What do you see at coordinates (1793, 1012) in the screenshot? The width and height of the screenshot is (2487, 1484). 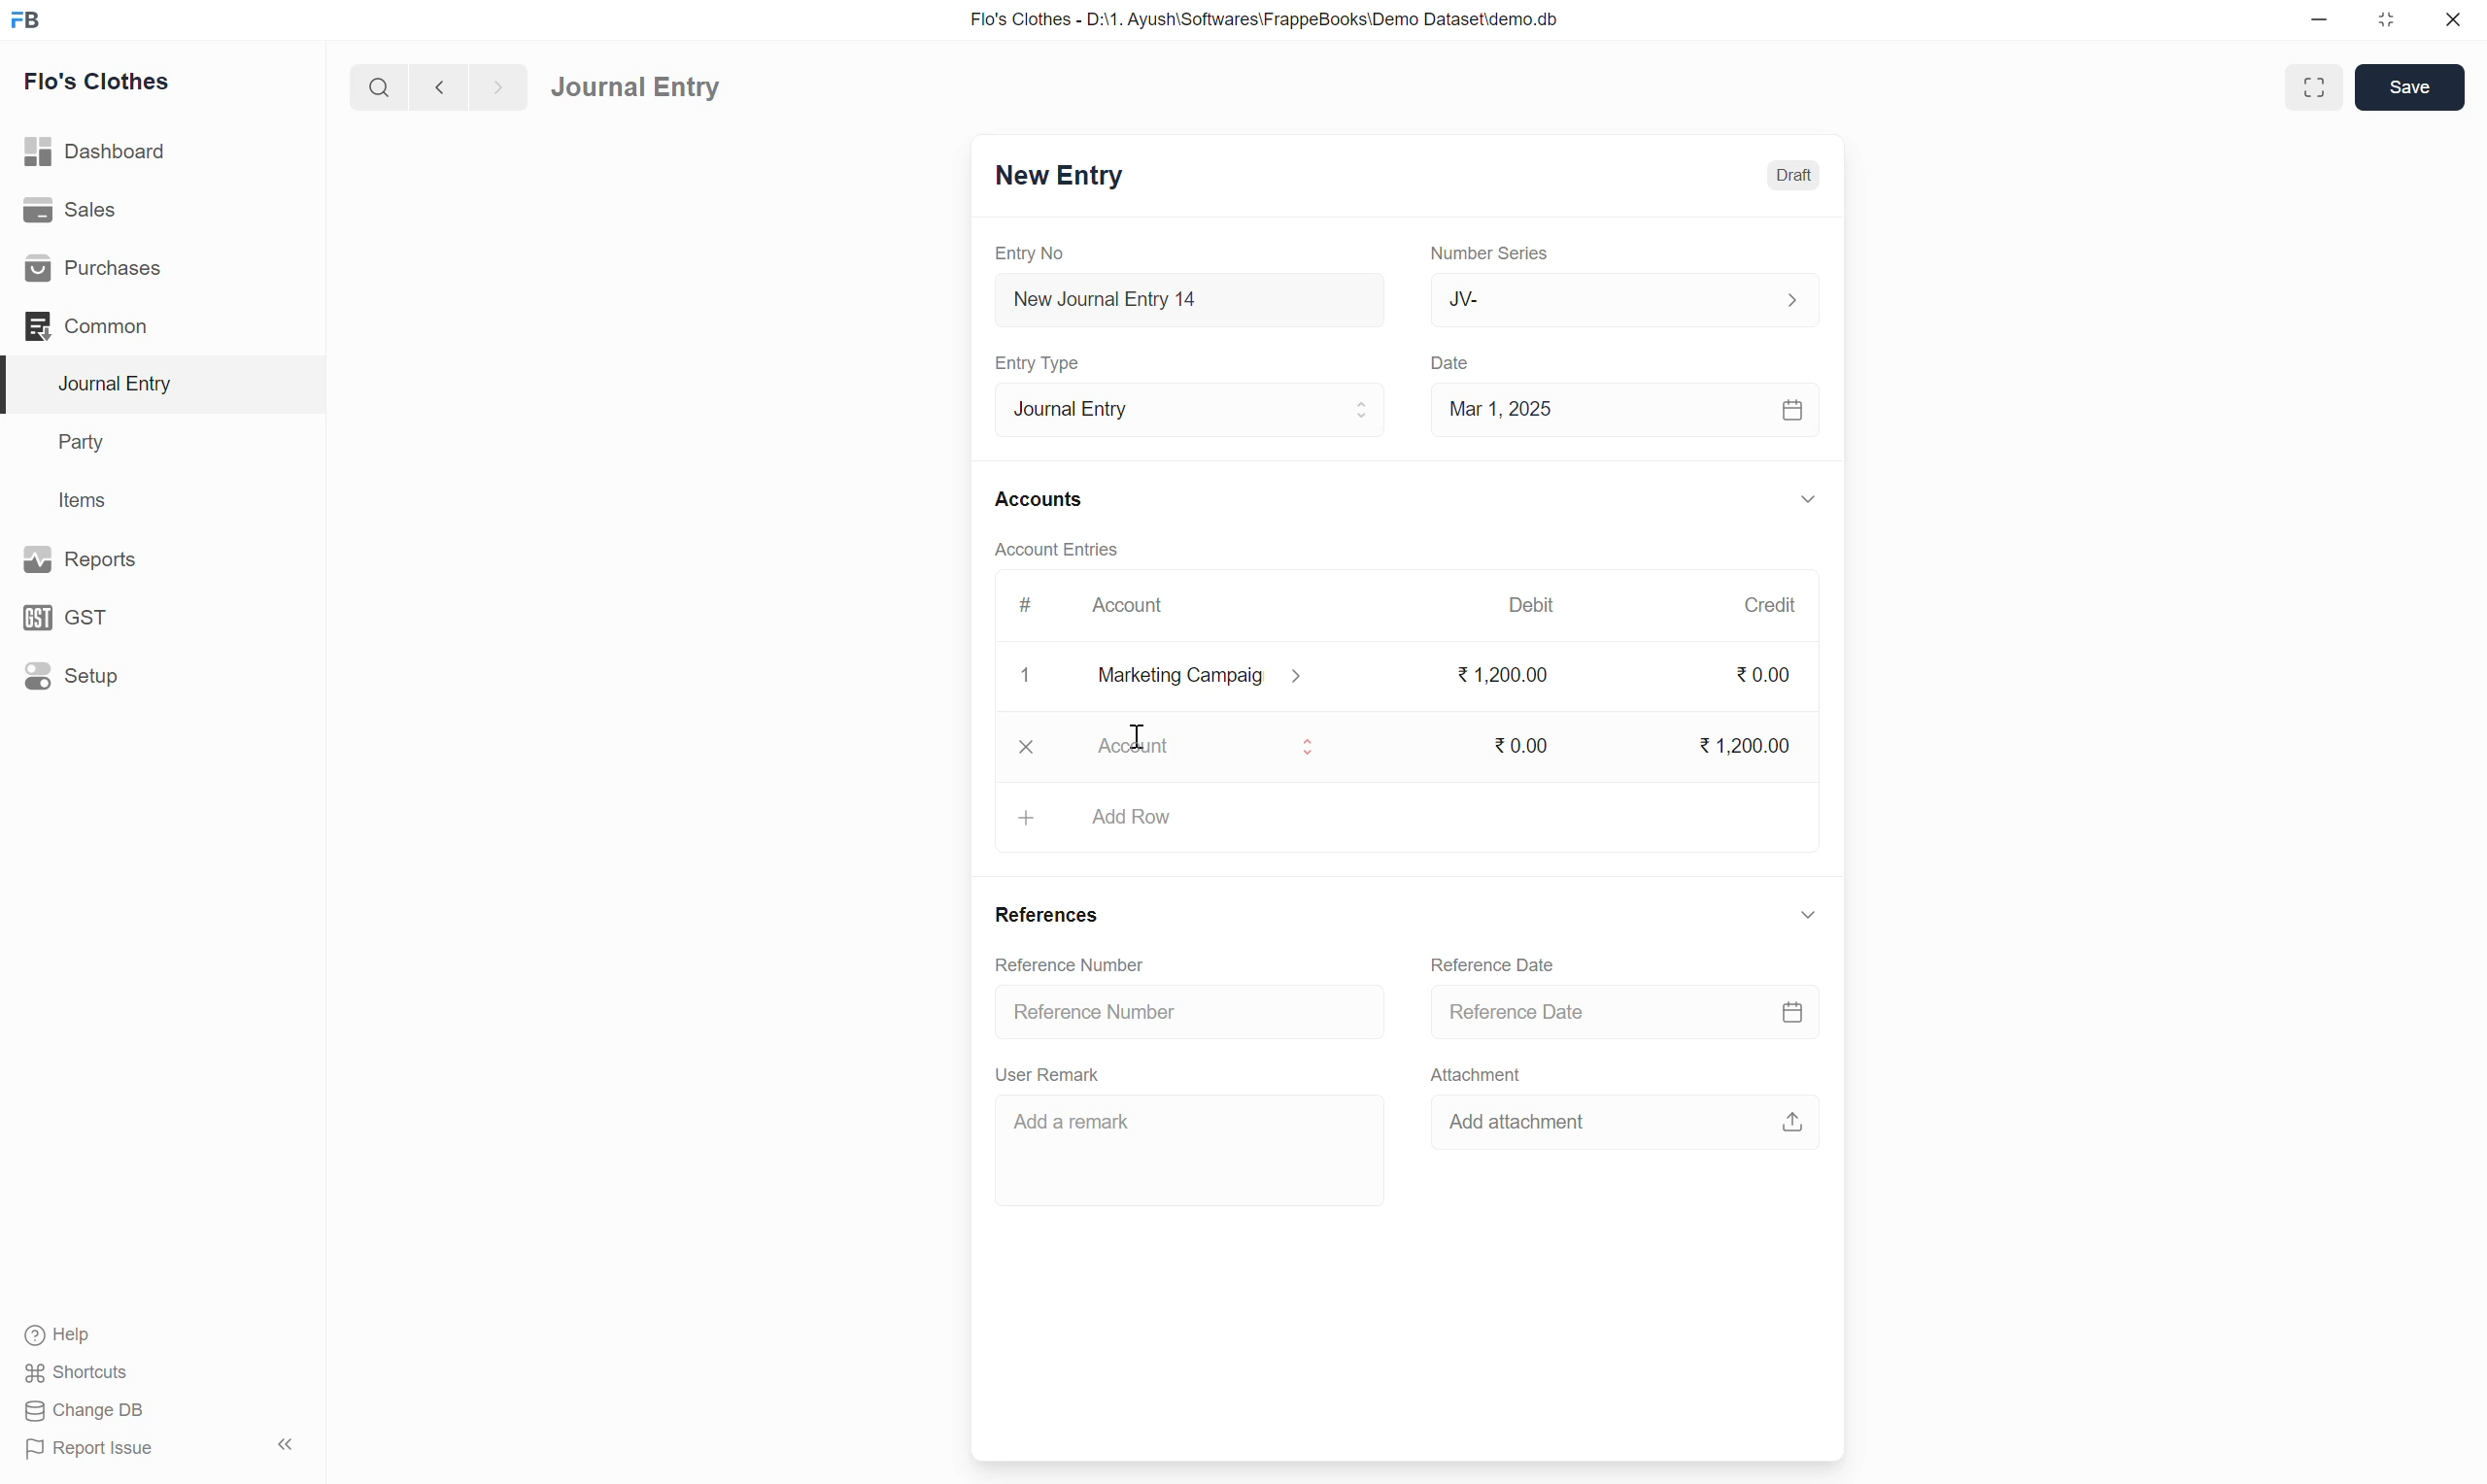 I see `calendar` at bounding box center [1793, 1012].